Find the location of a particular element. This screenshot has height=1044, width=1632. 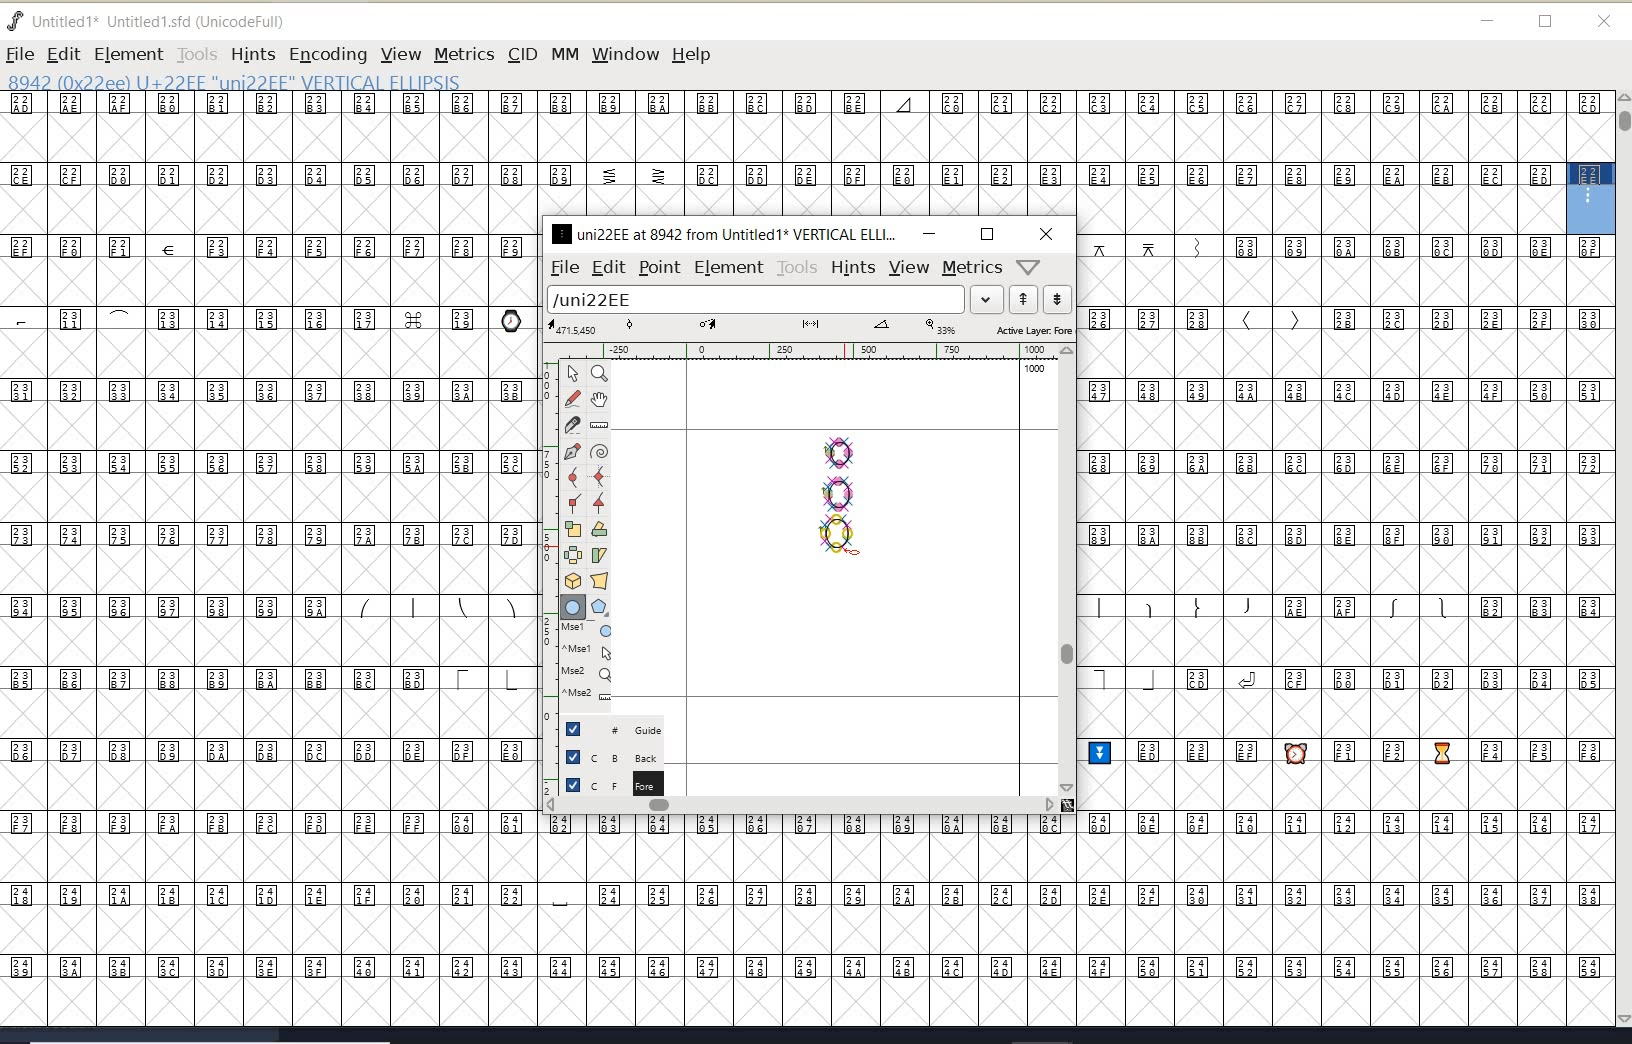

EDIT is located at coordinates (63, 54).